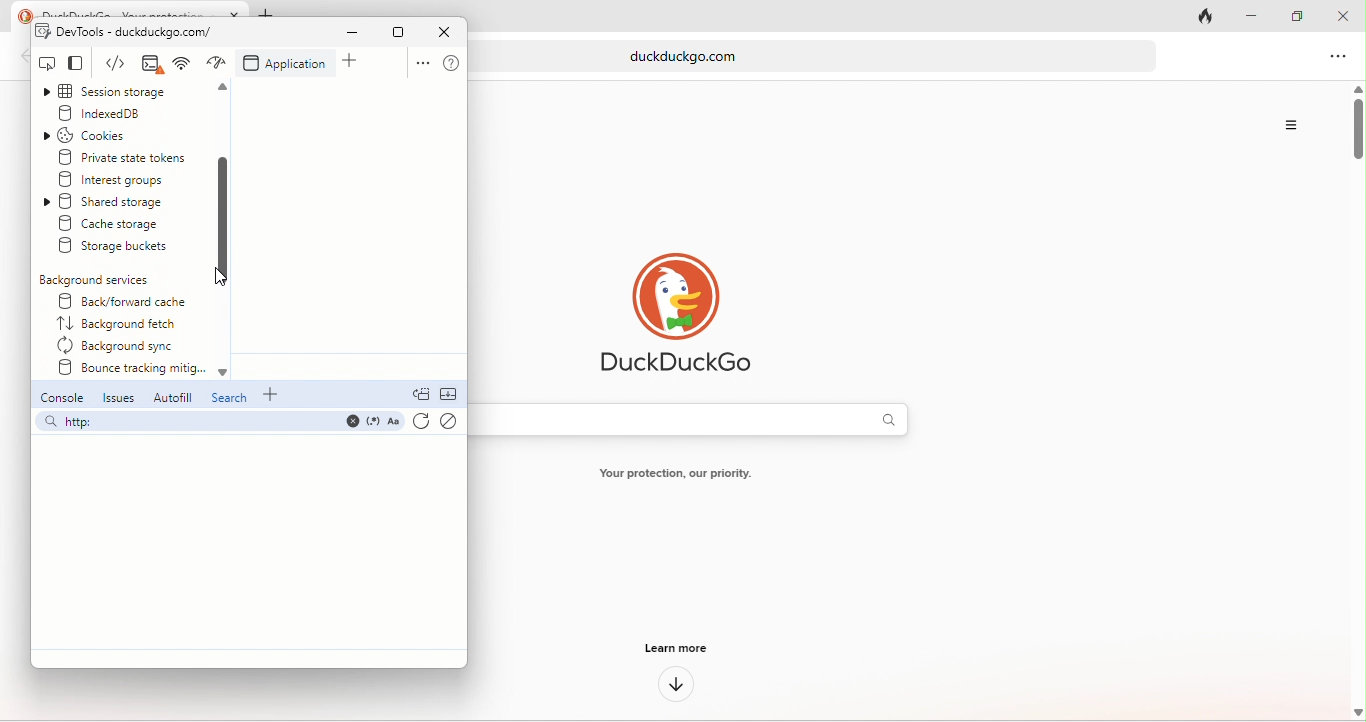 The image size is (1366, 722). Describe the element at coordinates (126, 179) in the screenshot. I see `interest groups` at that location.